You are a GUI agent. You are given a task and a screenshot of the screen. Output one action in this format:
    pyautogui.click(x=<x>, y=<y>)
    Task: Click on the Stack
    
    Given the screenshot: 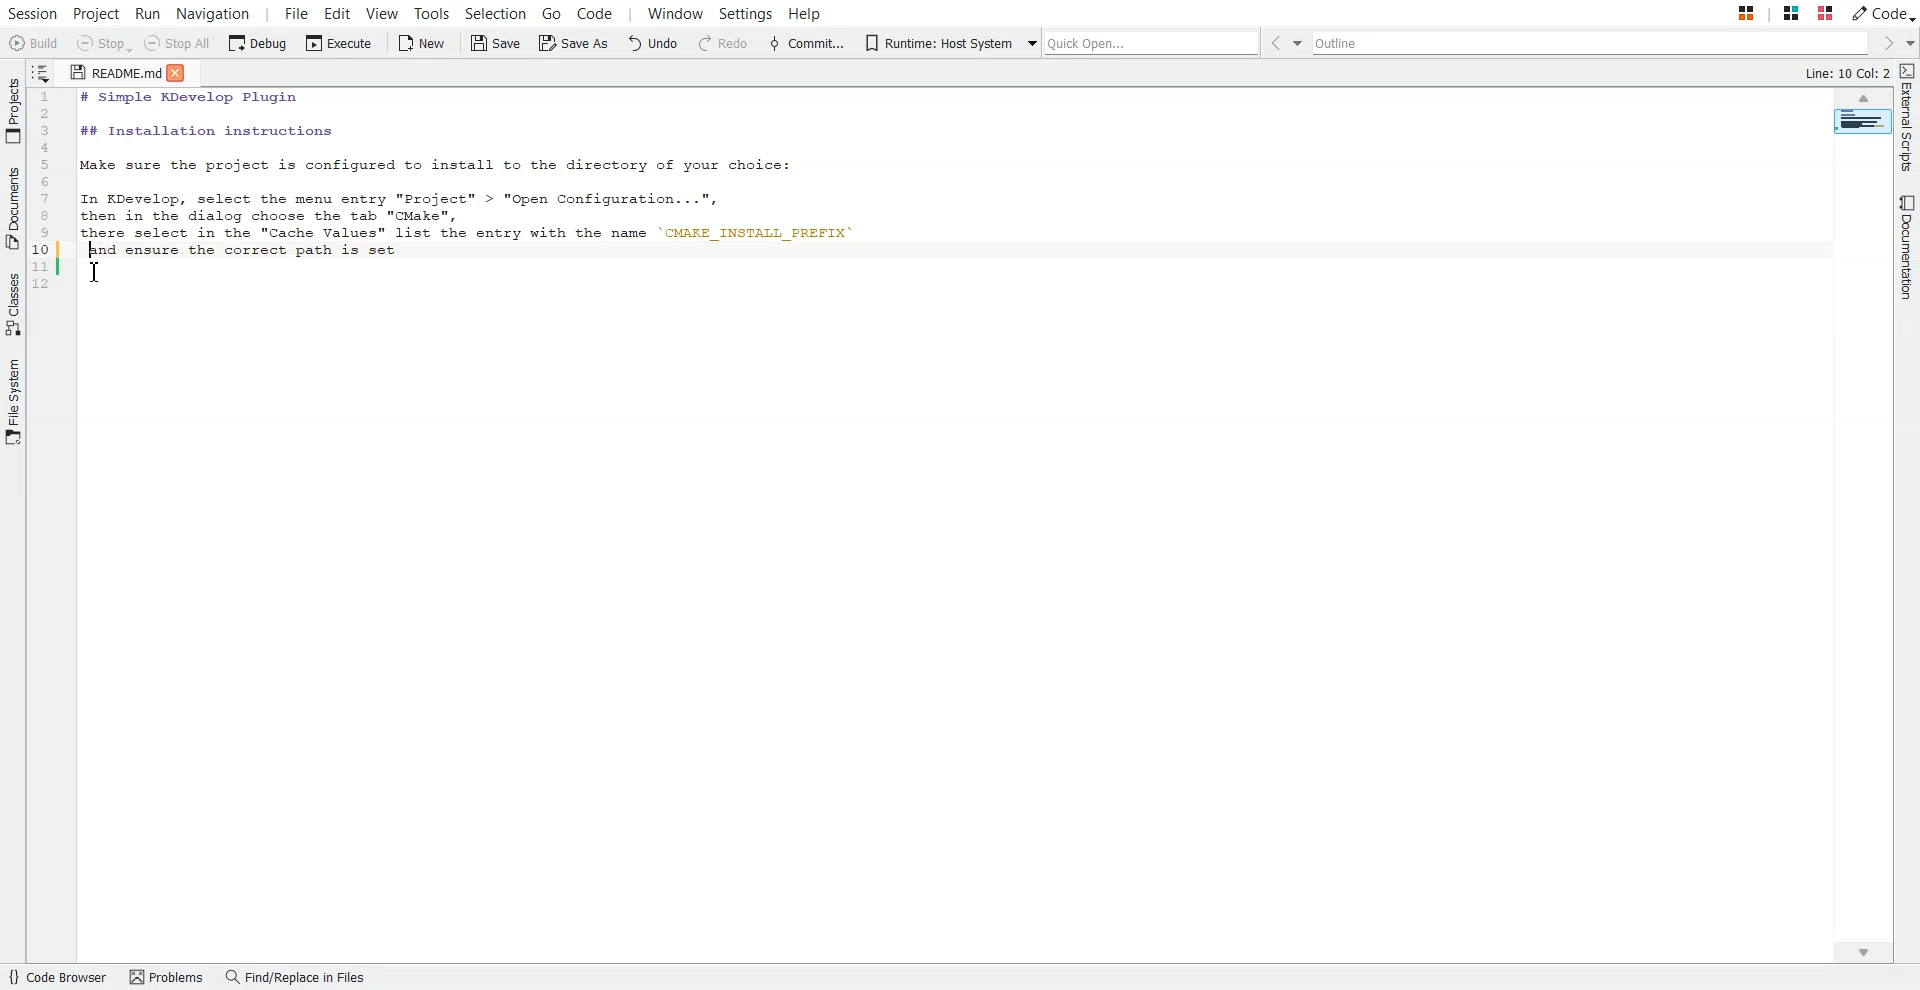 What is the action you would take?
    pyautogui.click(x=1770, y=12)
    